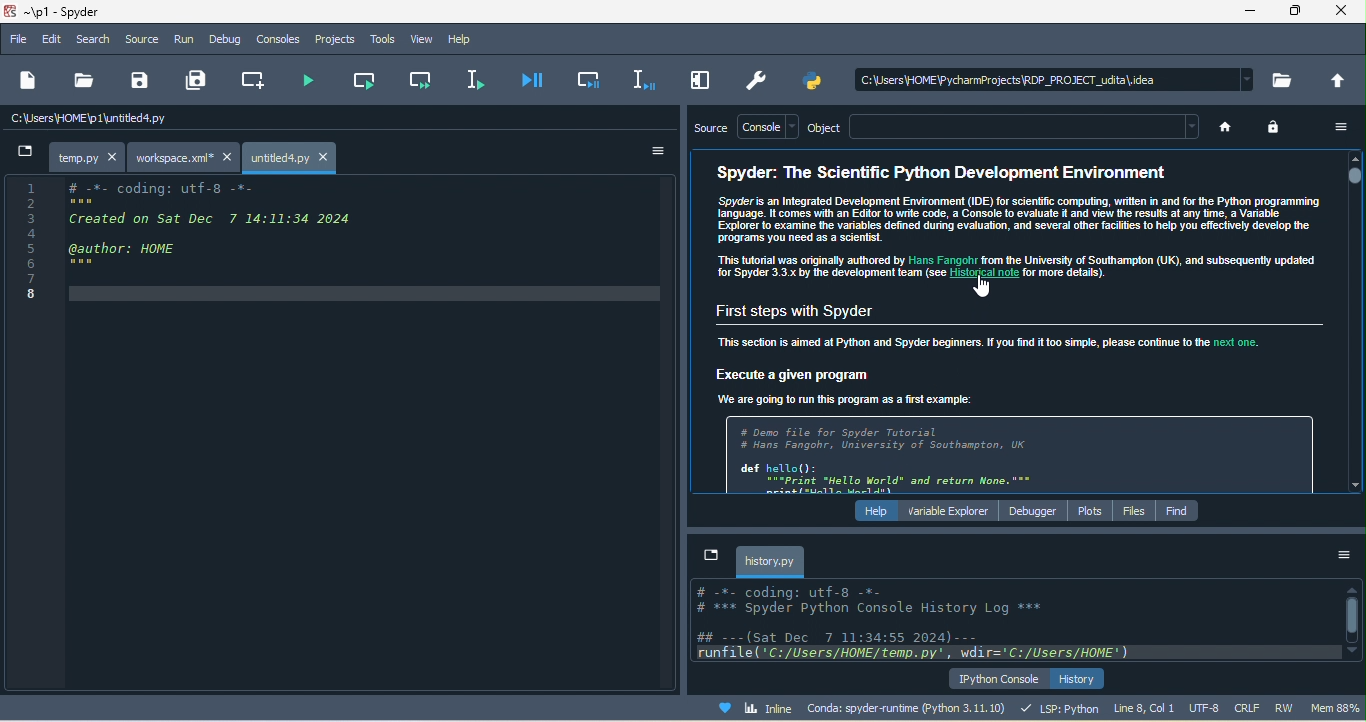 The image size is (1366, 722). Describe the element at coordinates (702, 79) in the screenshot. I see `maximize current pane` at that location.